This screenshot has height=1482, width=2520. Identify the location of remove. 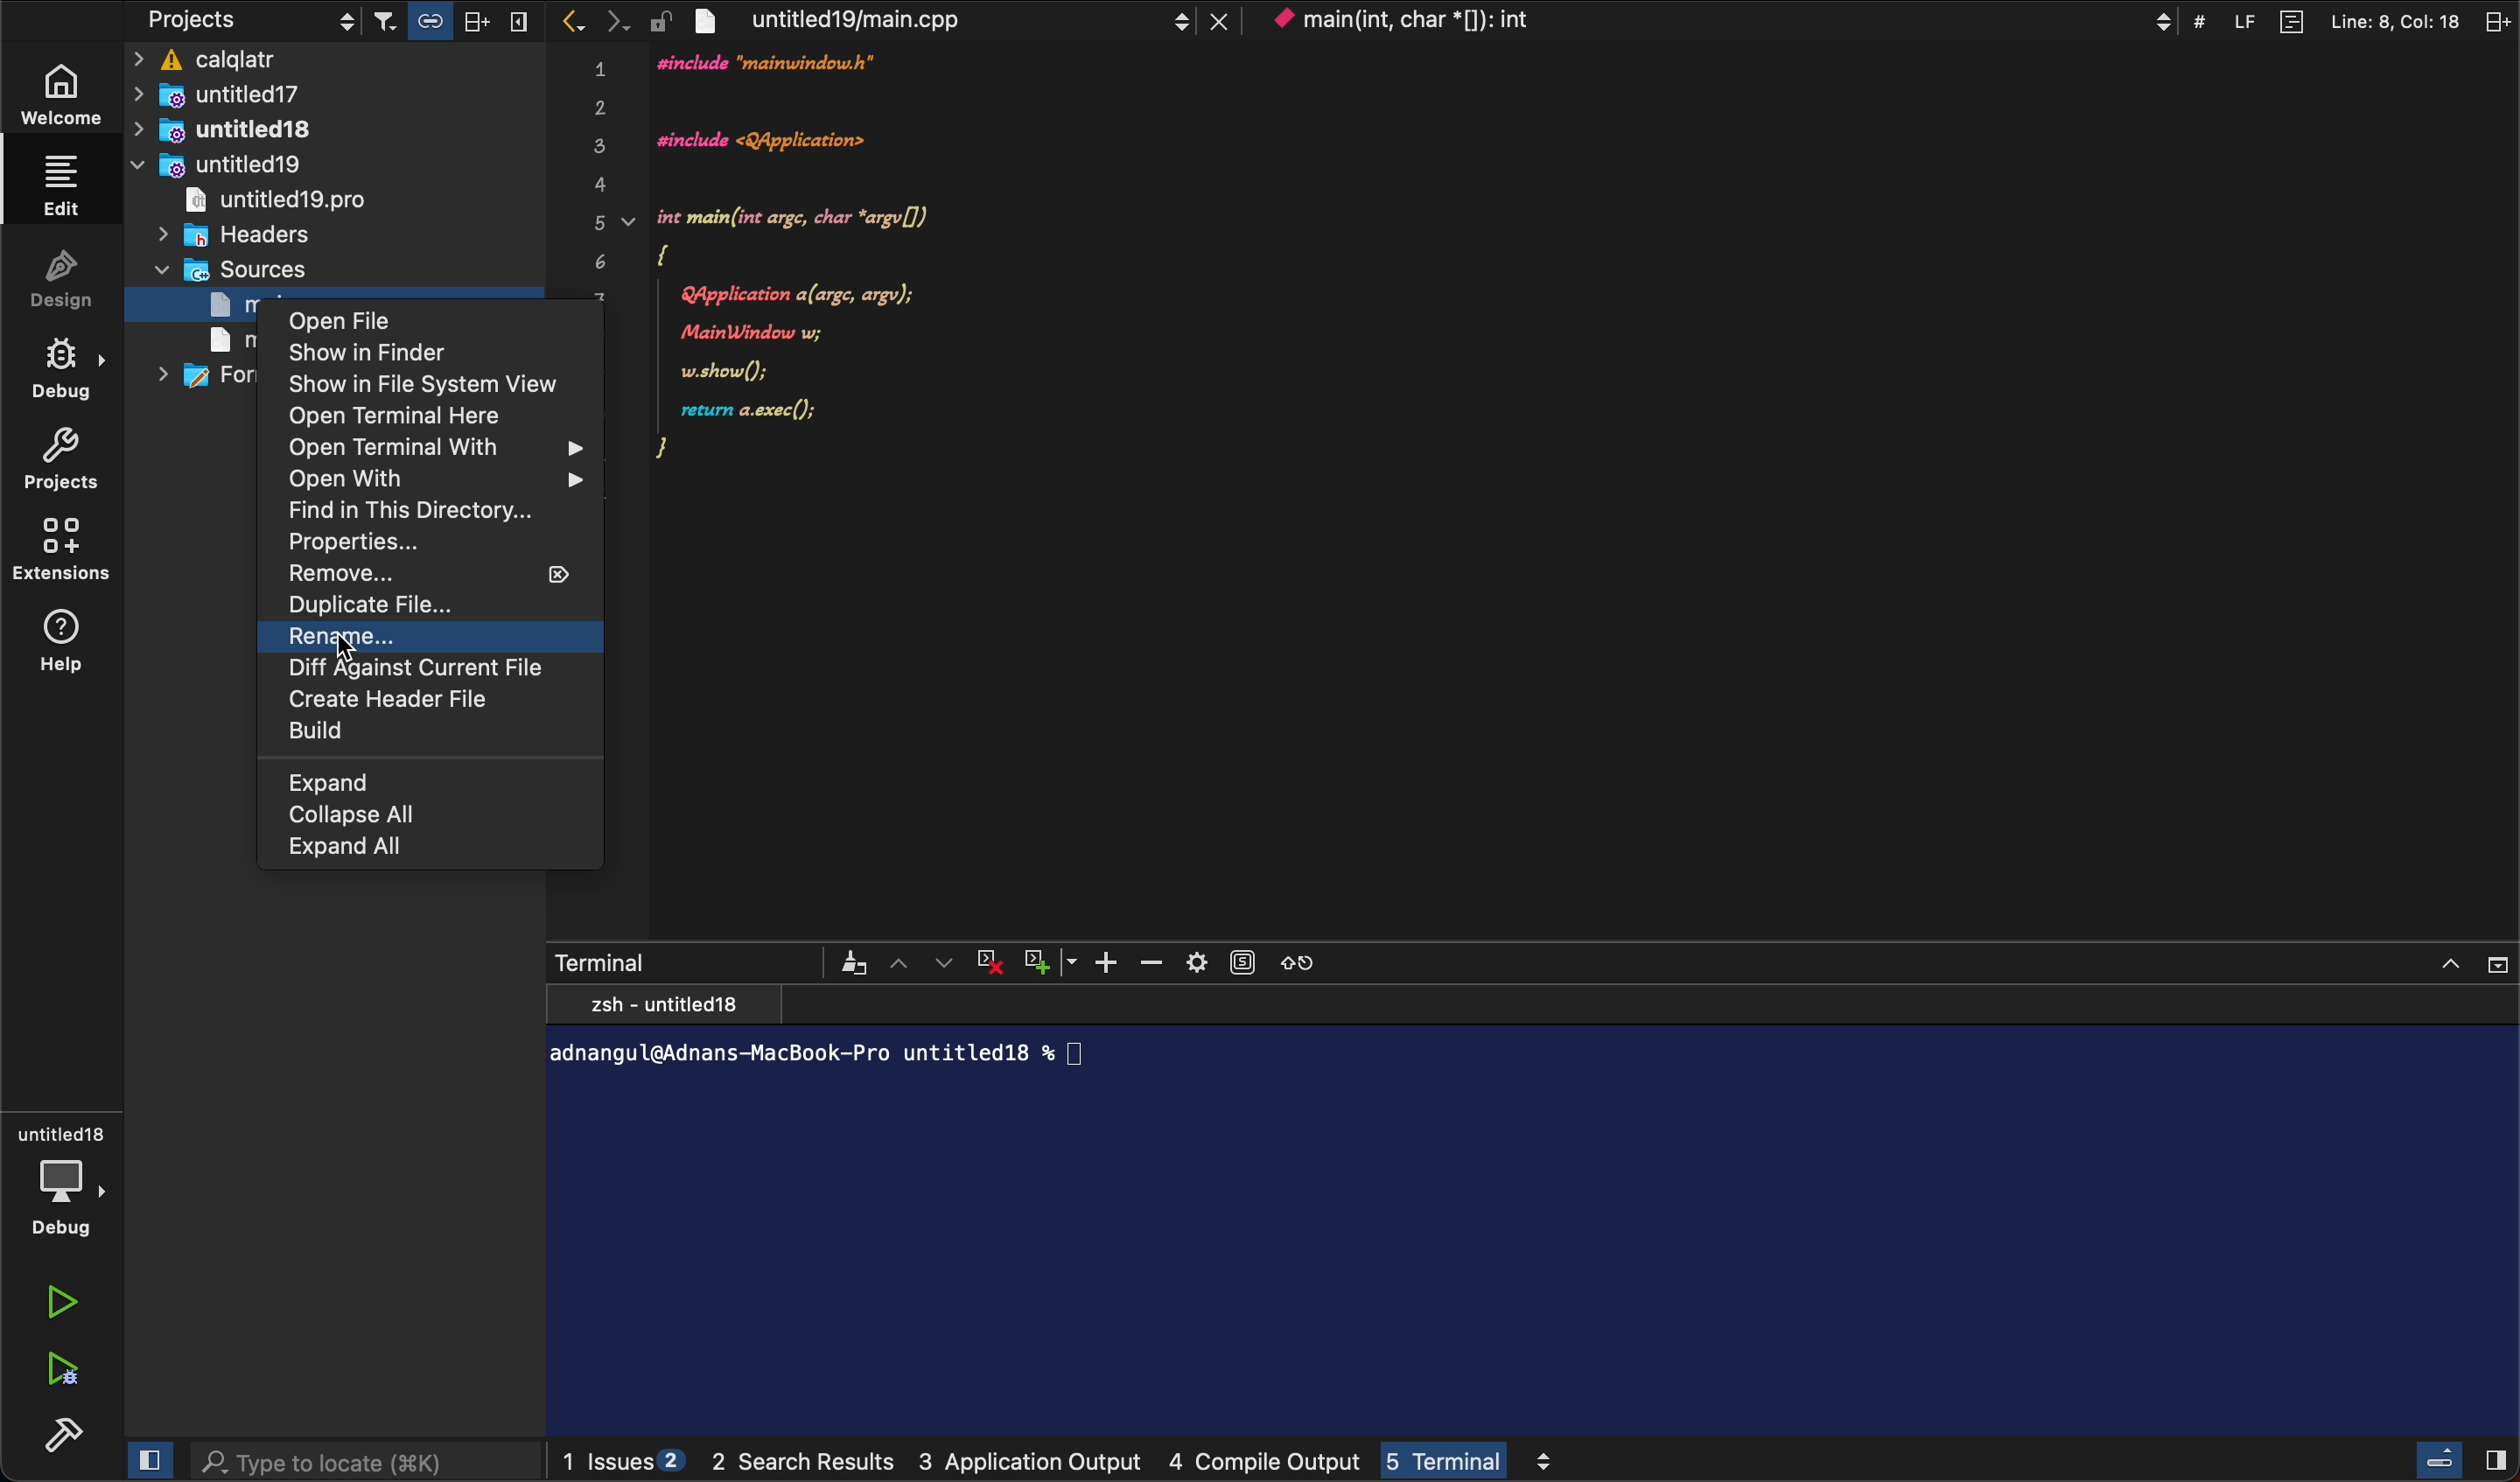
(417, 572).